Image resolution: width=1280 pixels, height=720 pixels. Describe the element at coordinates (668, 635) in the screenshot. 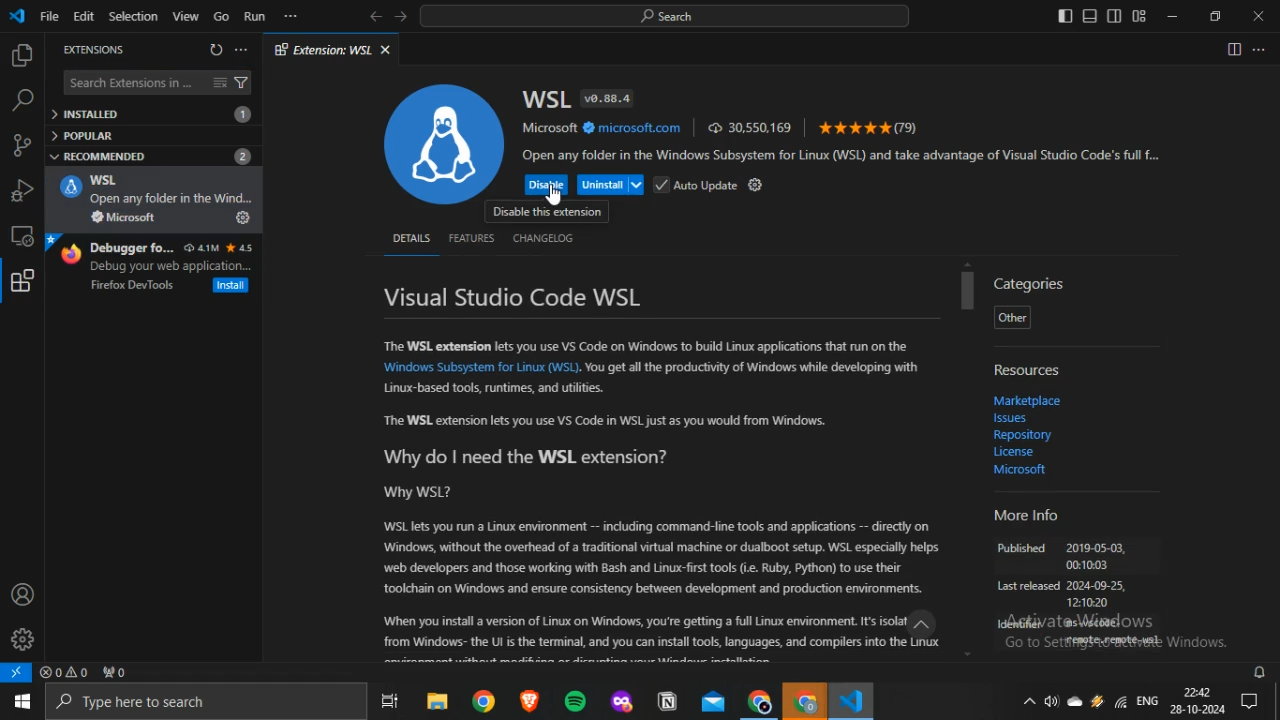

I see `When you install version of Linux on Windows, you're getting a full Linux environment. Its isolat.”
from Windows- the Ut is the terminal, and you can install tools, languages, and compilers into the Linux` at that location.